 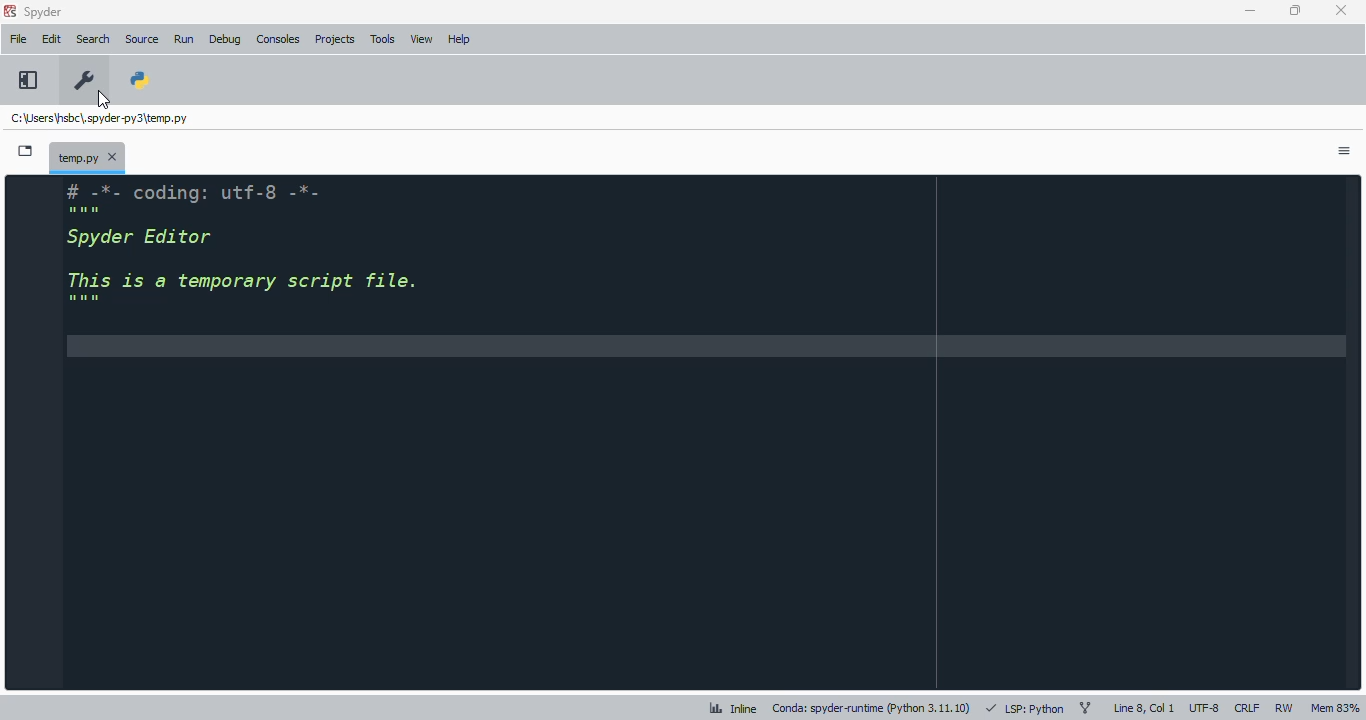 What do you see at coordinates (1285, 709) in the screenshot?
I see `RW` at bounding box center [1285, 709].